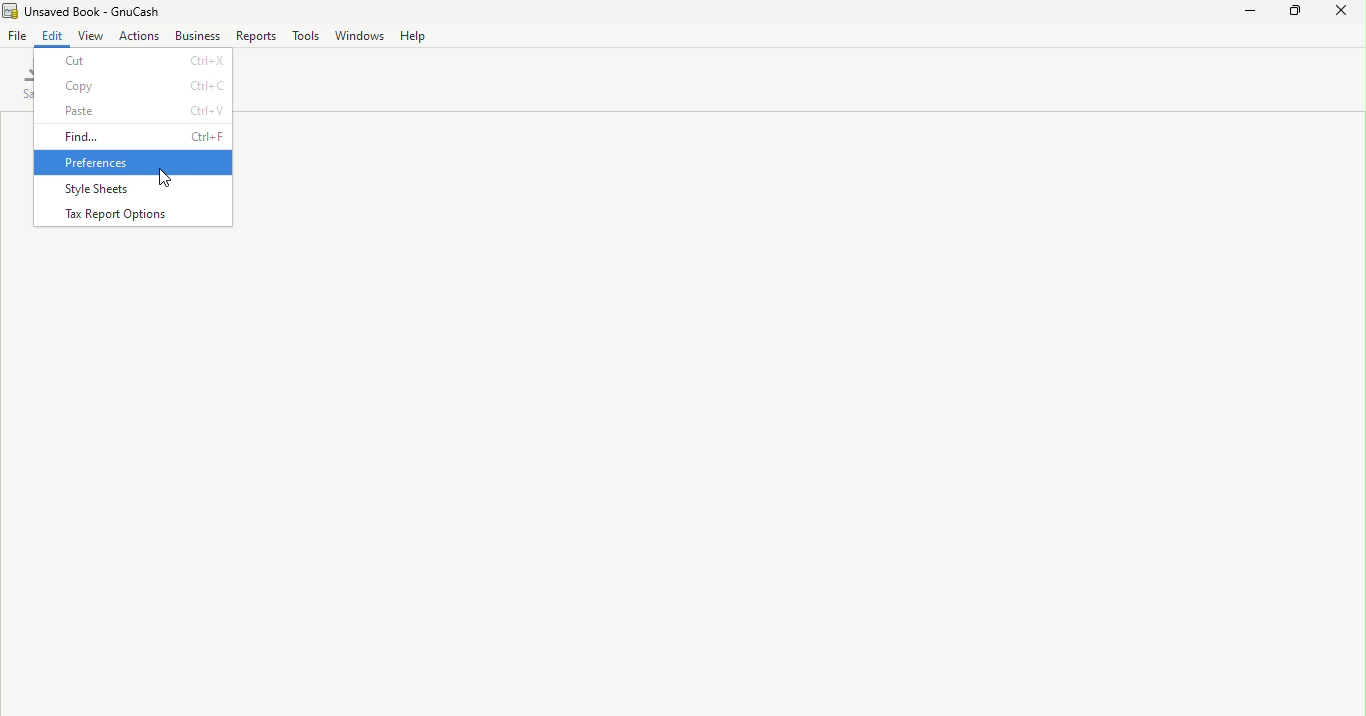 The image size is (1366, 716). I want to click on Business, so click(197, 36).